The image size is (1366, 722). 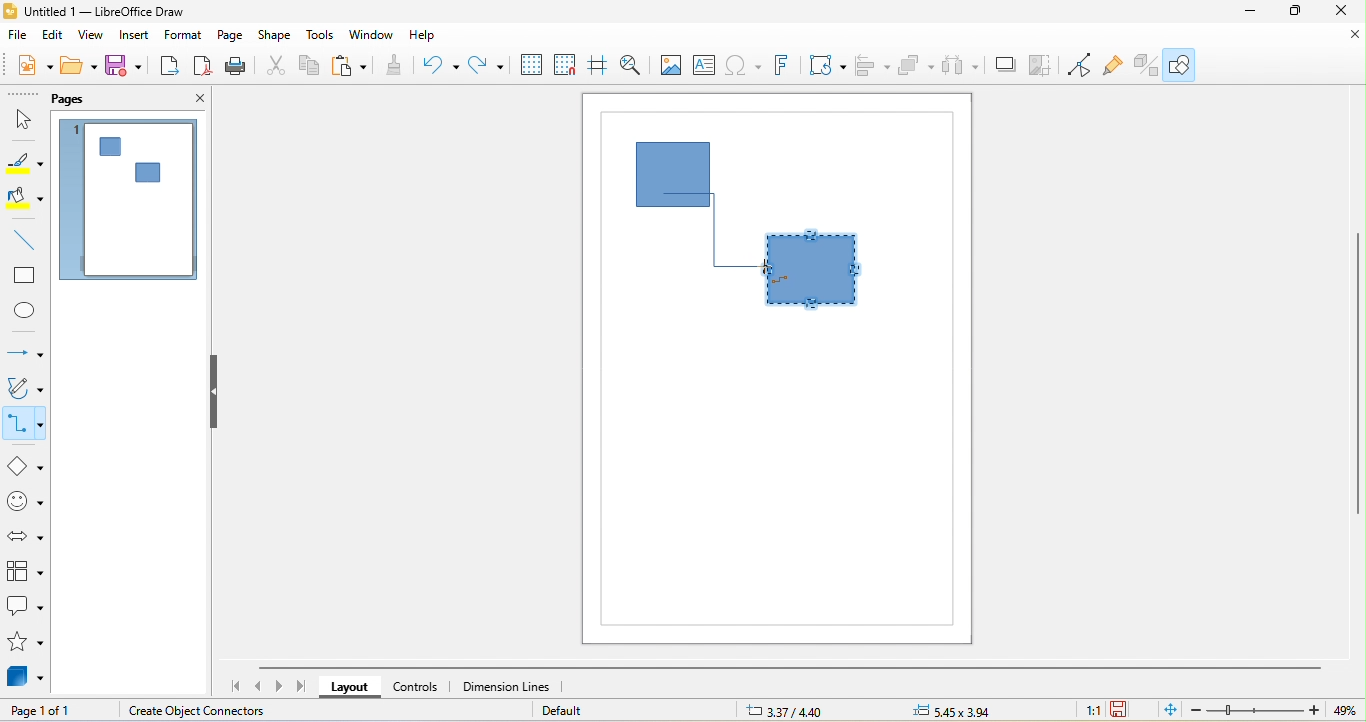 I want to click on curves and polygon, so click(x=26, y=388).